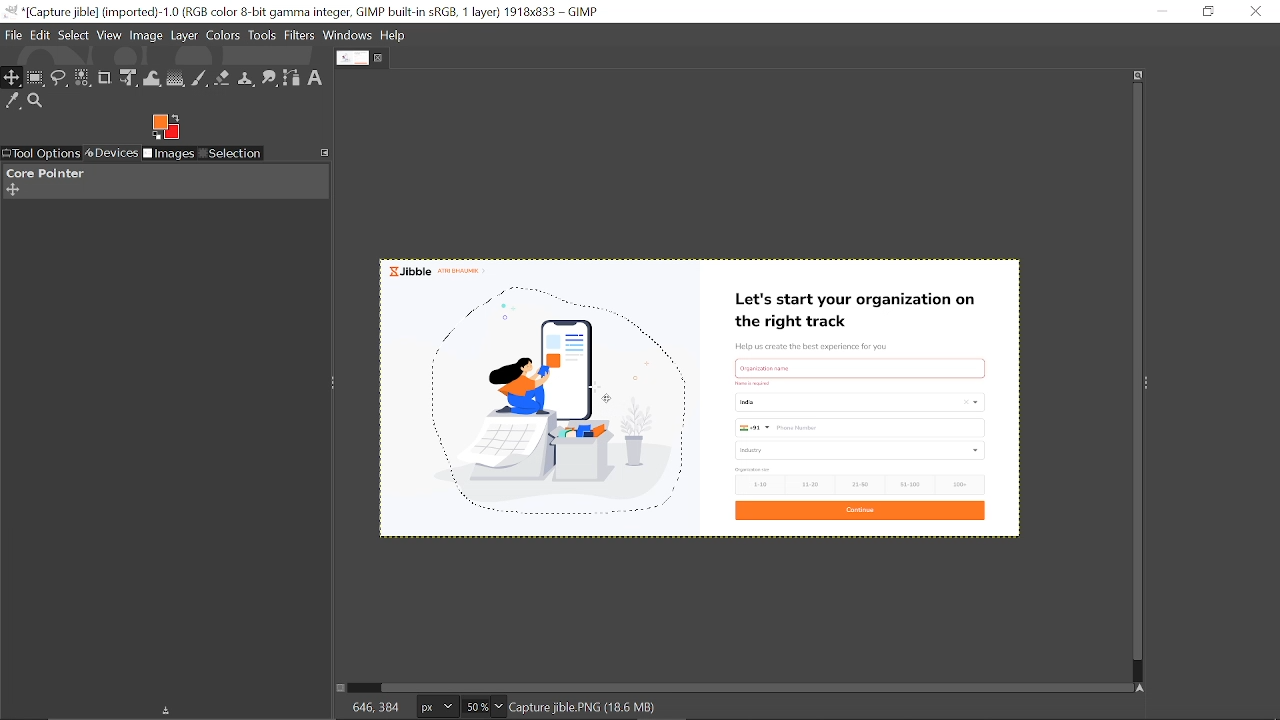  What do you see at coordinates (1134, 77) in the screenshot?
I see `Zoom when window size changes` at bounding box center [1134, 77].